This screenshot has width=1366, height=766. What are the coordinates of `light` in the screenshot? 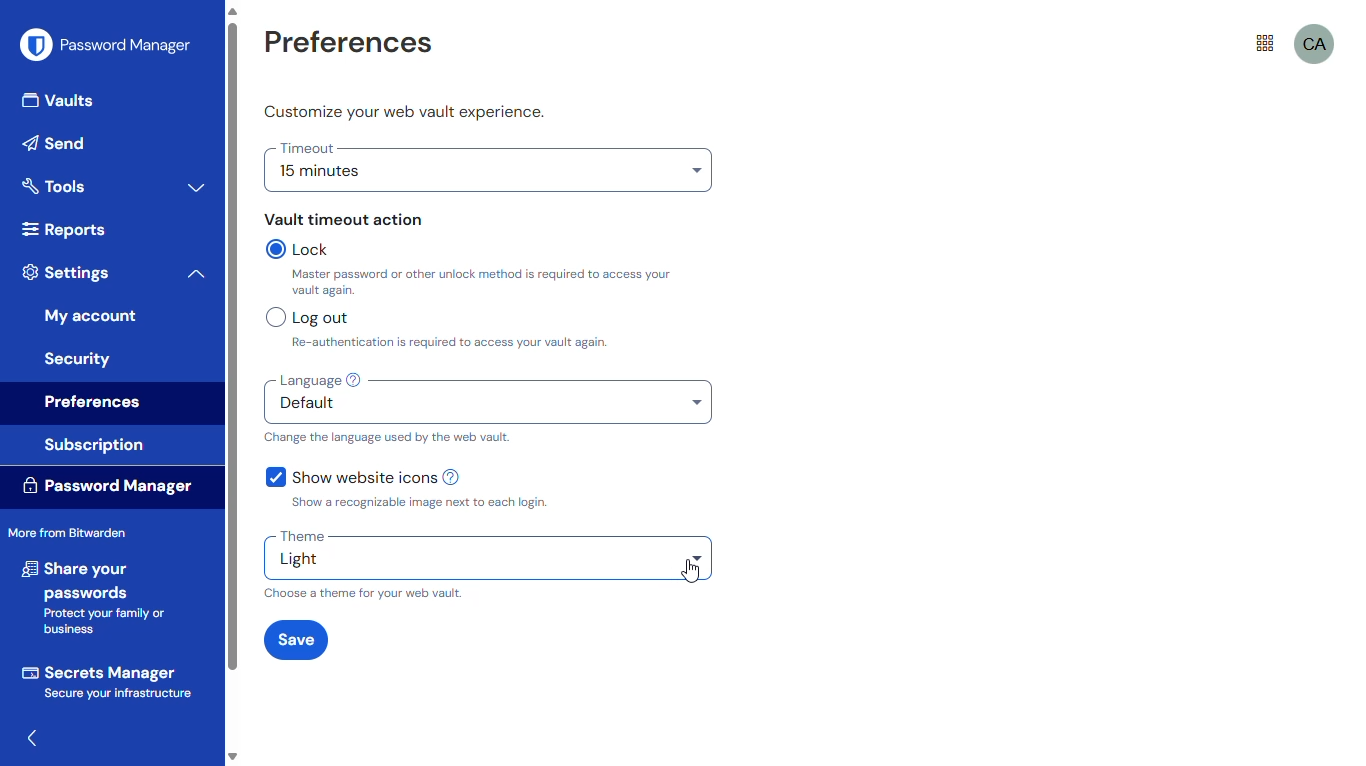 It's located at (490, 561).